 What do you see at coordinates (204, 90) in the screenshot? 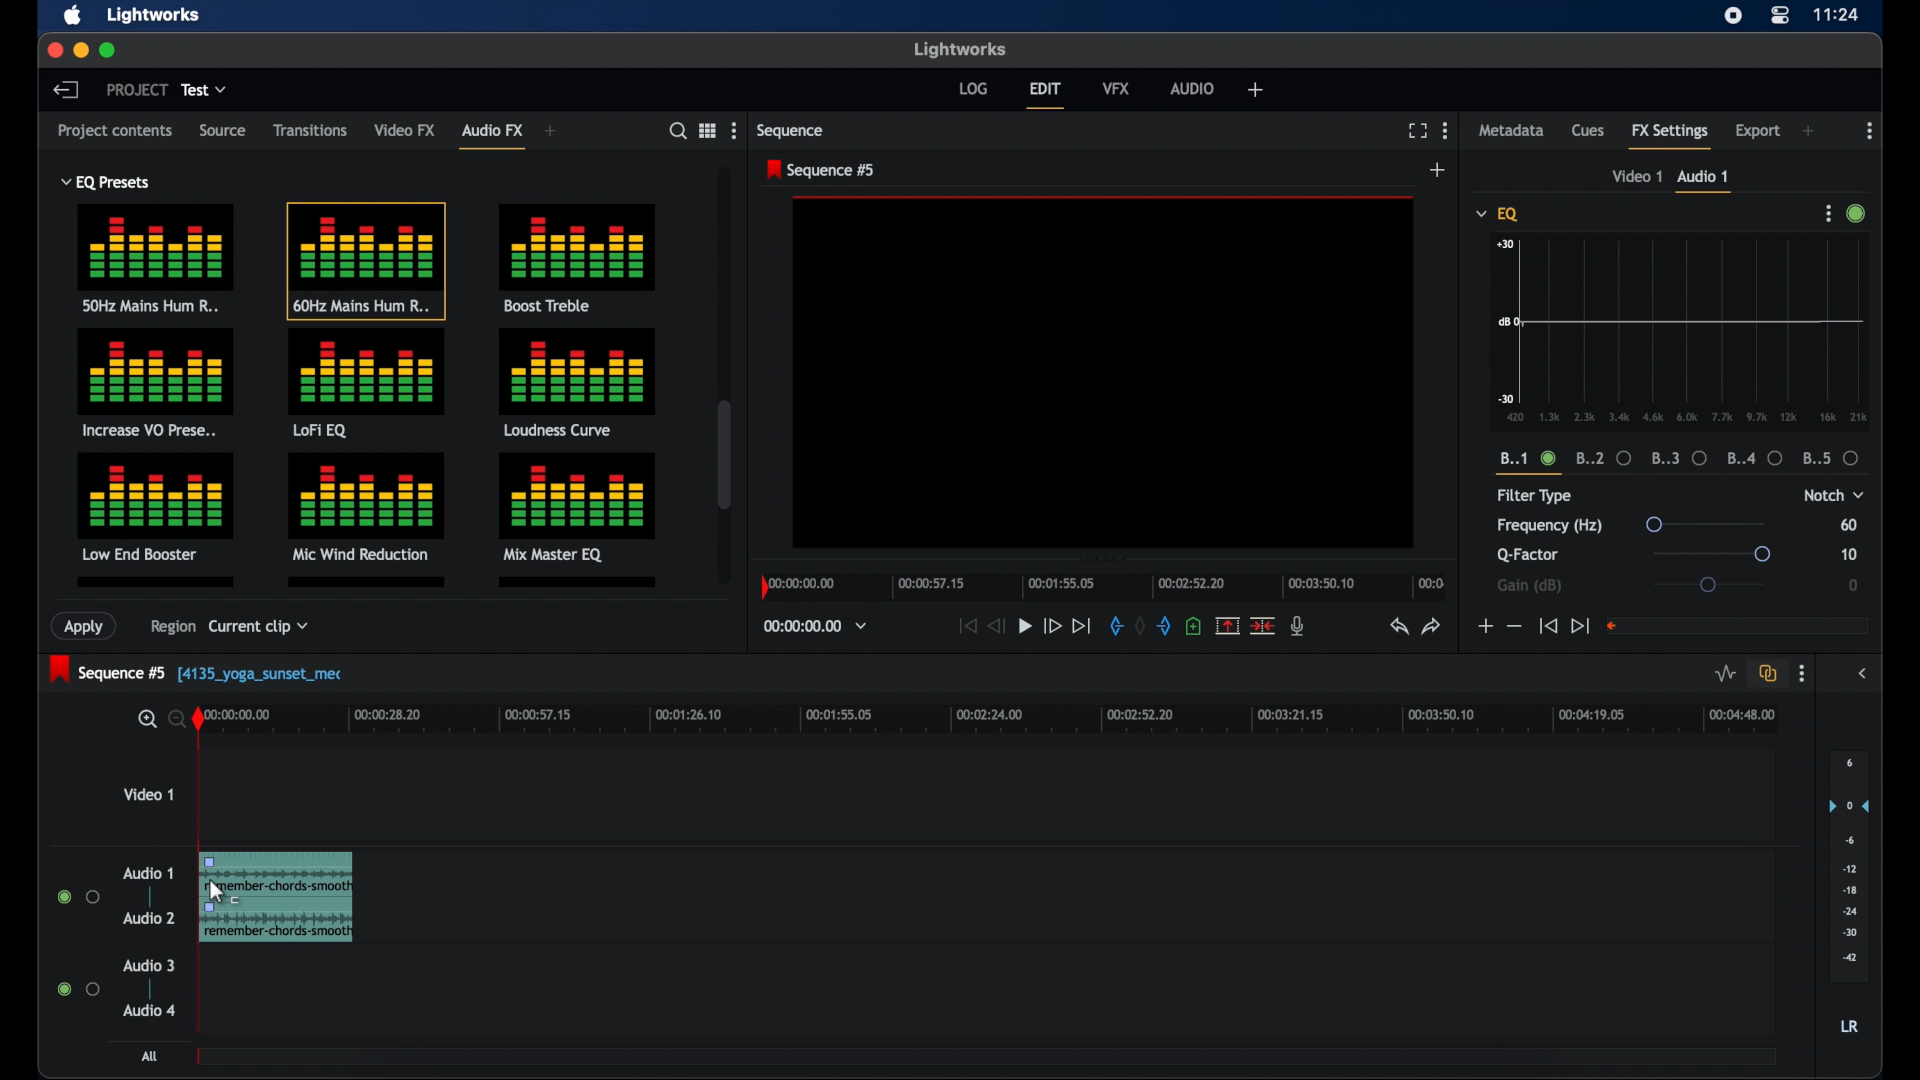
I see `test` at bounding box center [204, 90].